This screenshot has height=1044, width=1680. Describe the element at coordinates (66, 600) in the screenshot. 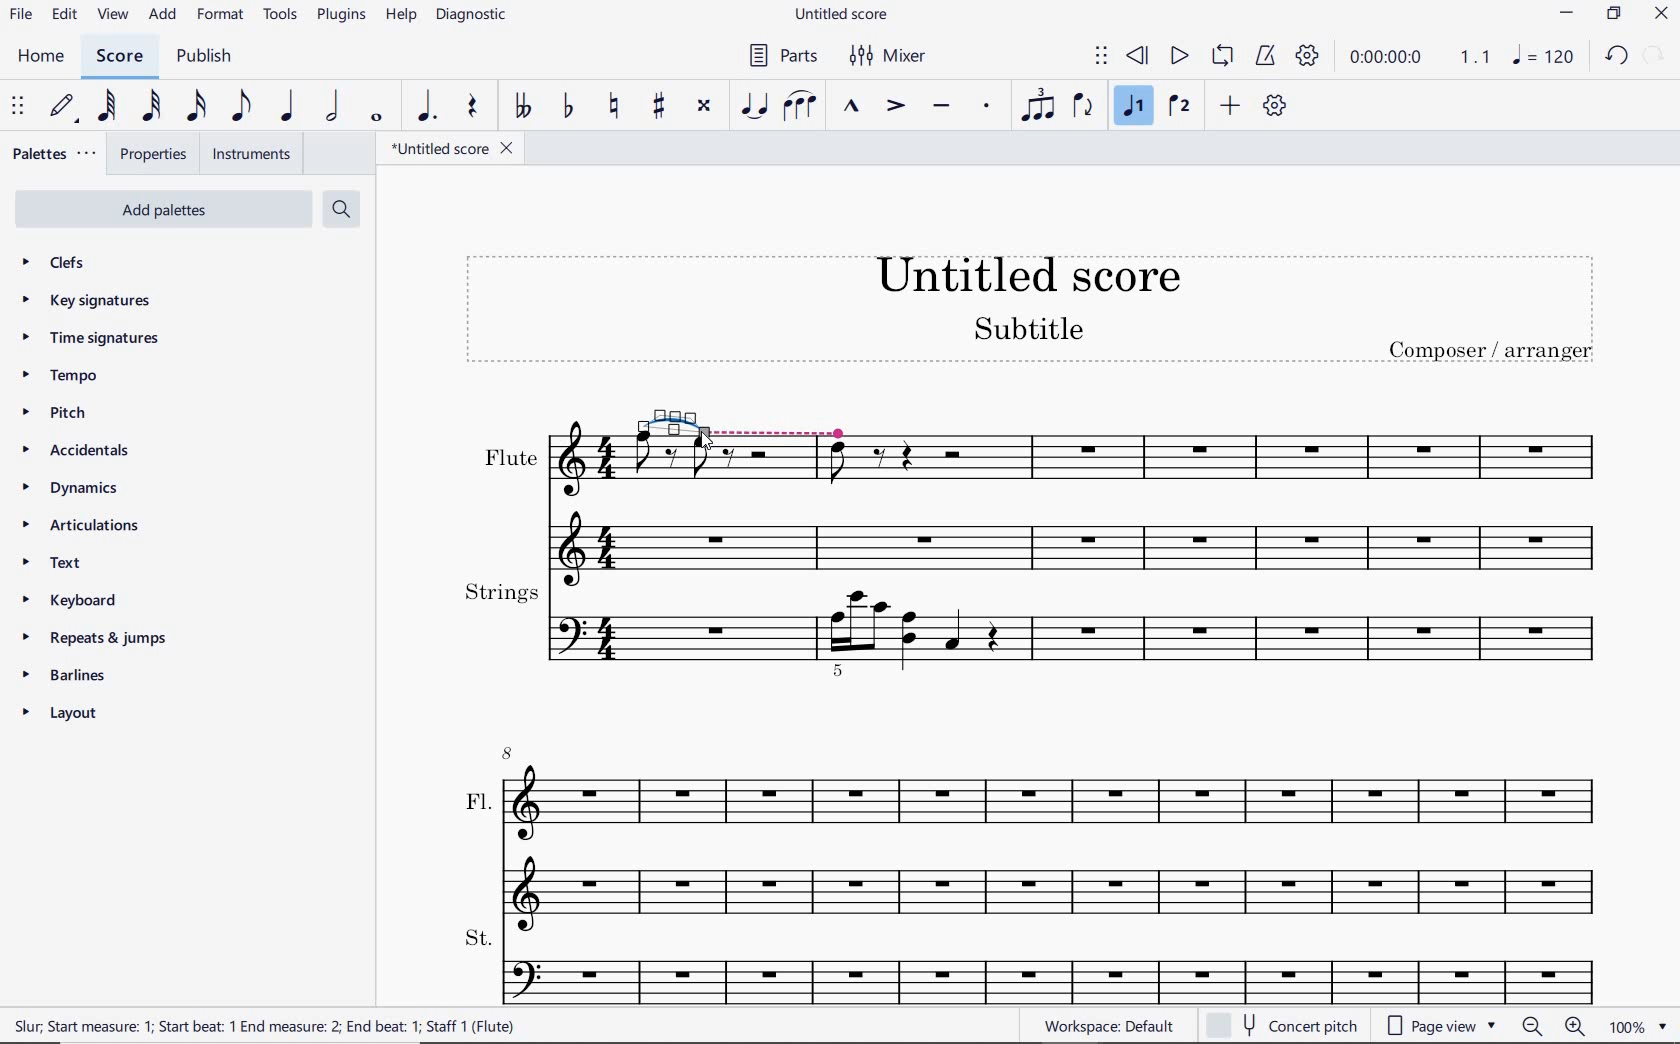

I see `keyboard` at that location.